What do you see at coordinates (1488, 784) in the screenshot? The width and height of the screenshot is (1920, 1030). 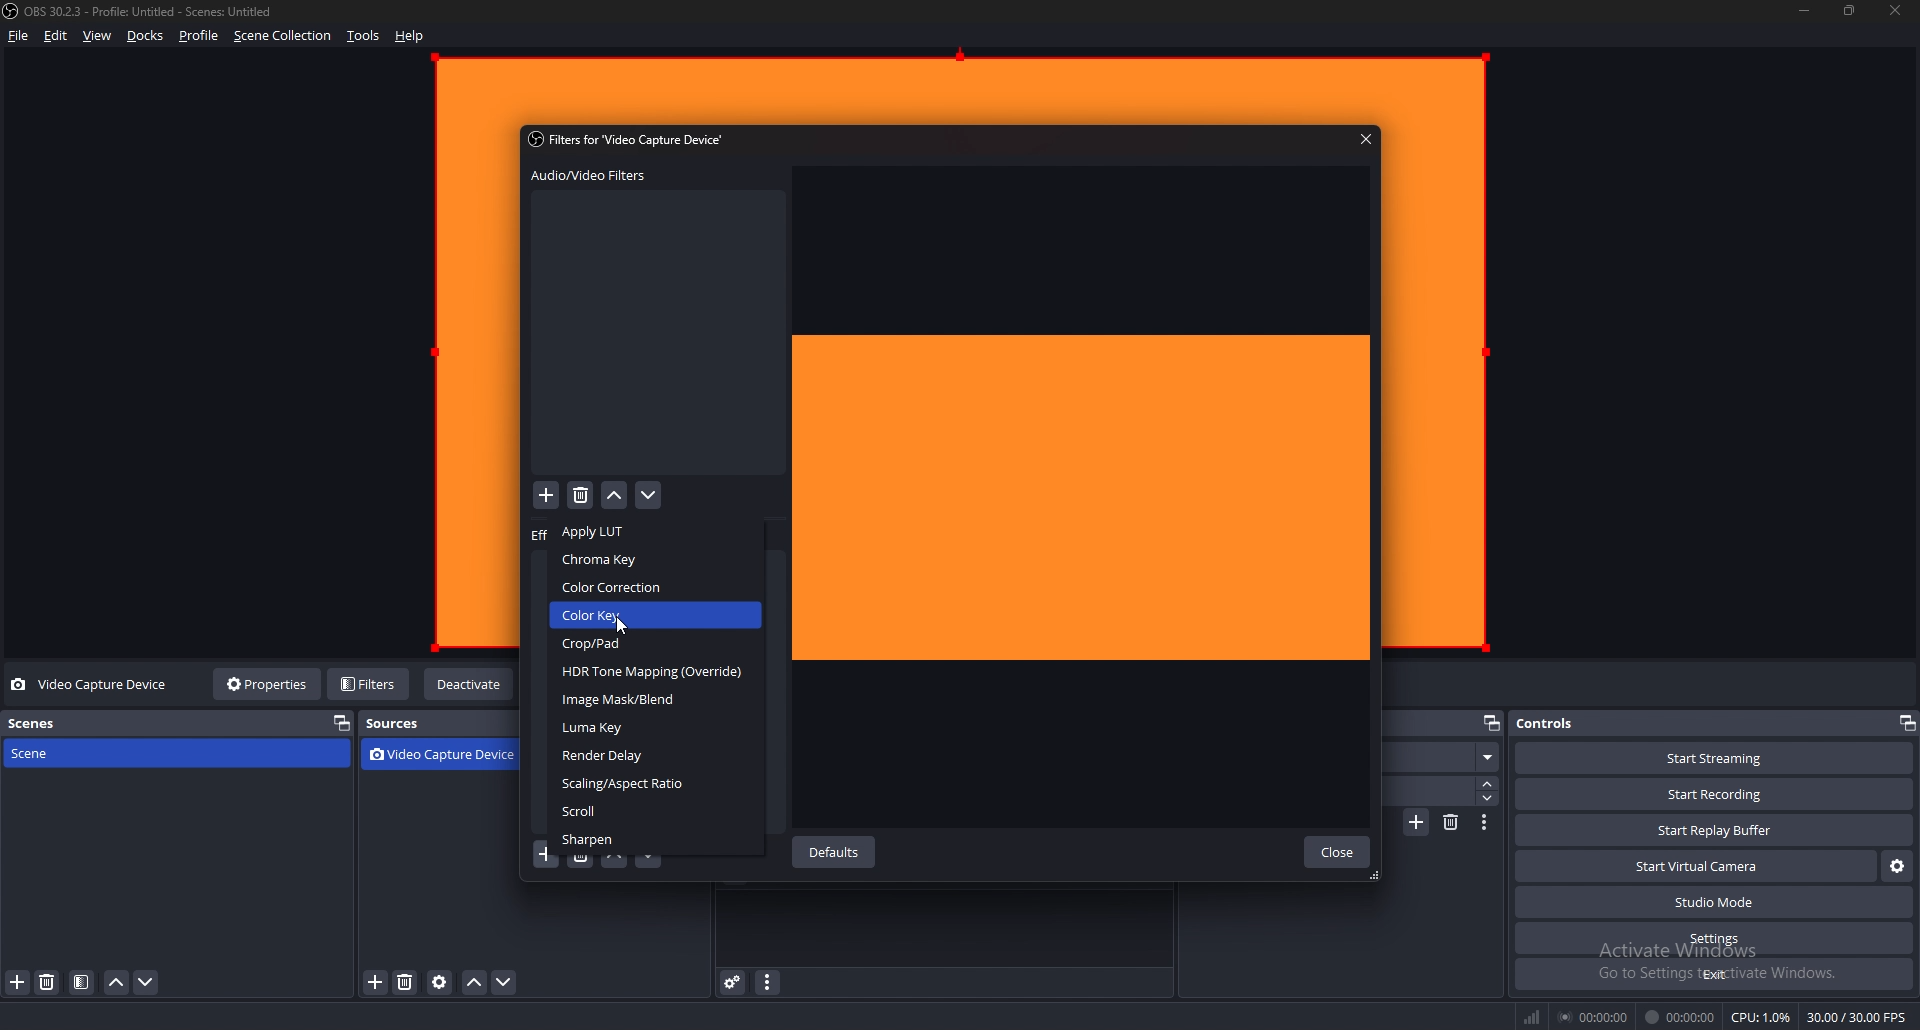 I see `increase duration` at bounding box center [1488, 784].